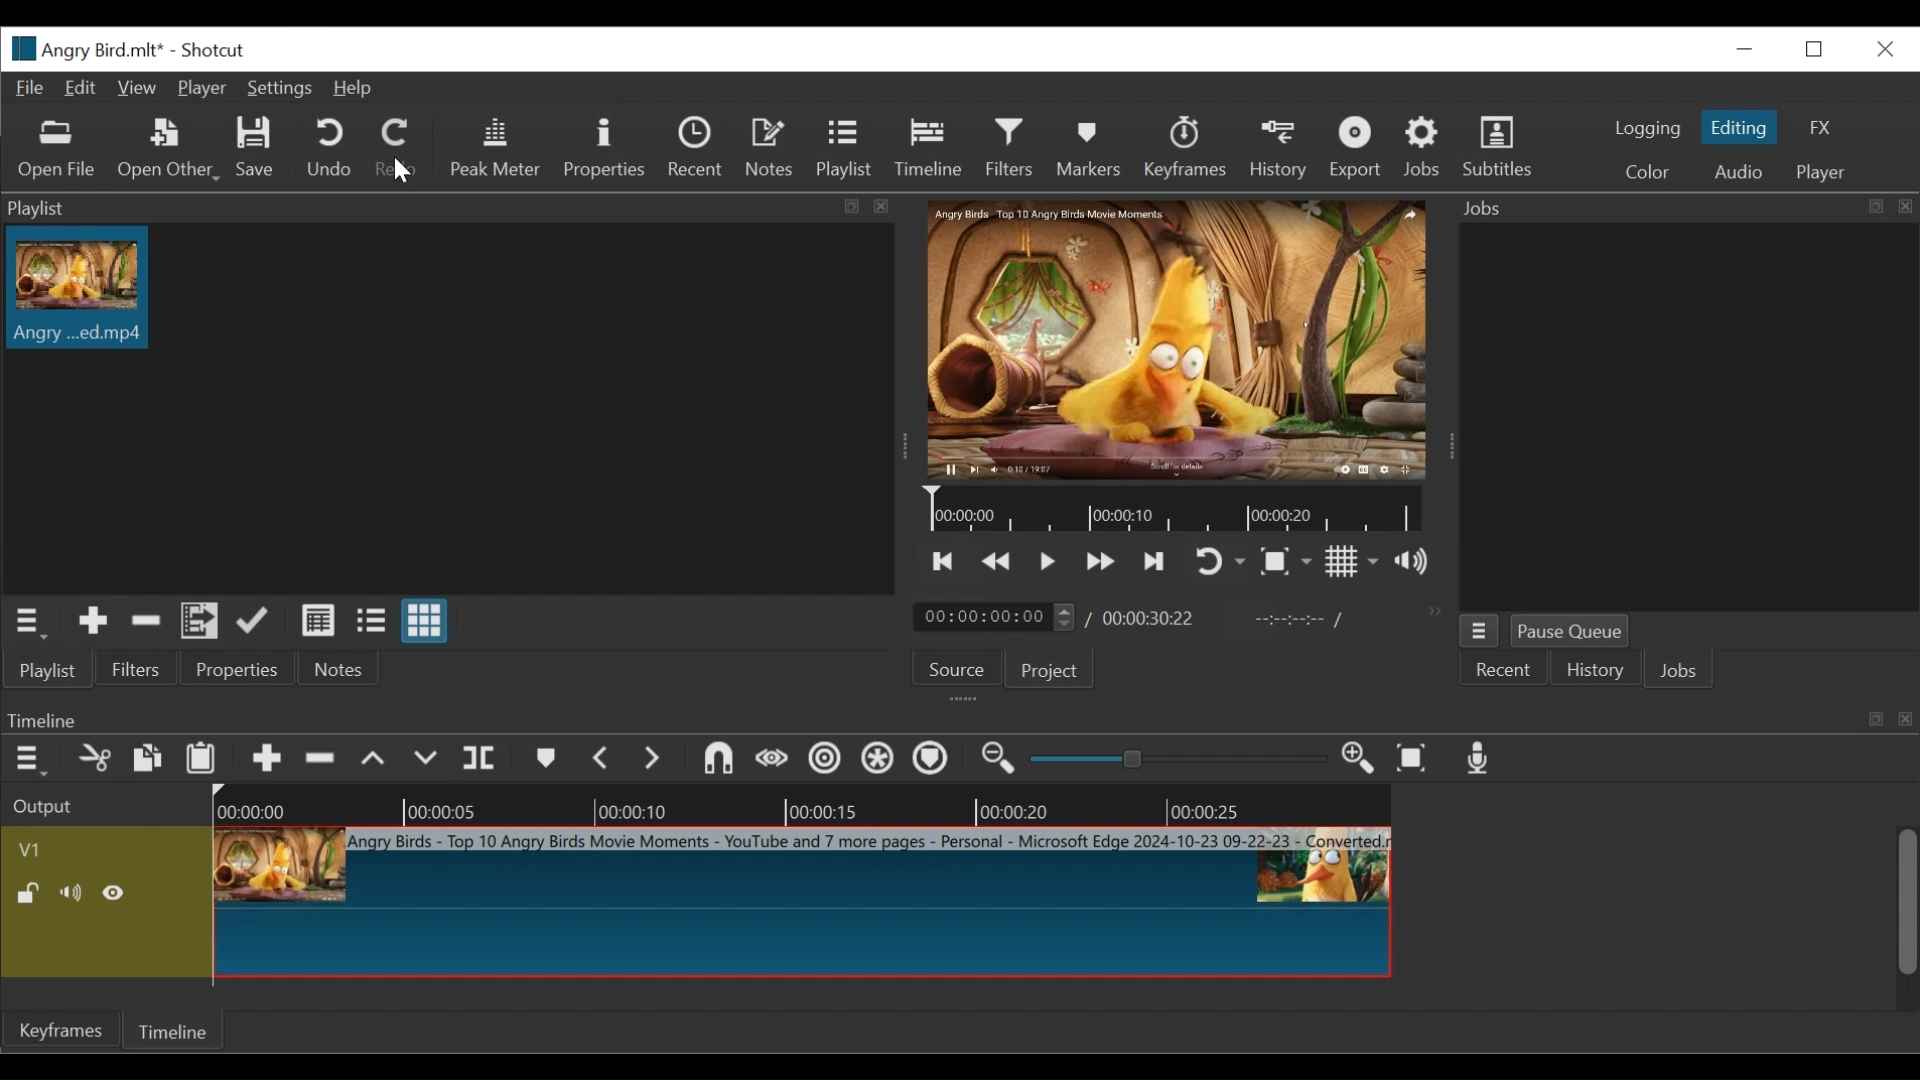 The image size is (1920, 1080). What do you see at coordinates (1480, 759) in the screenshot?
I see `Record audio` at bounding box center [1480, 759].